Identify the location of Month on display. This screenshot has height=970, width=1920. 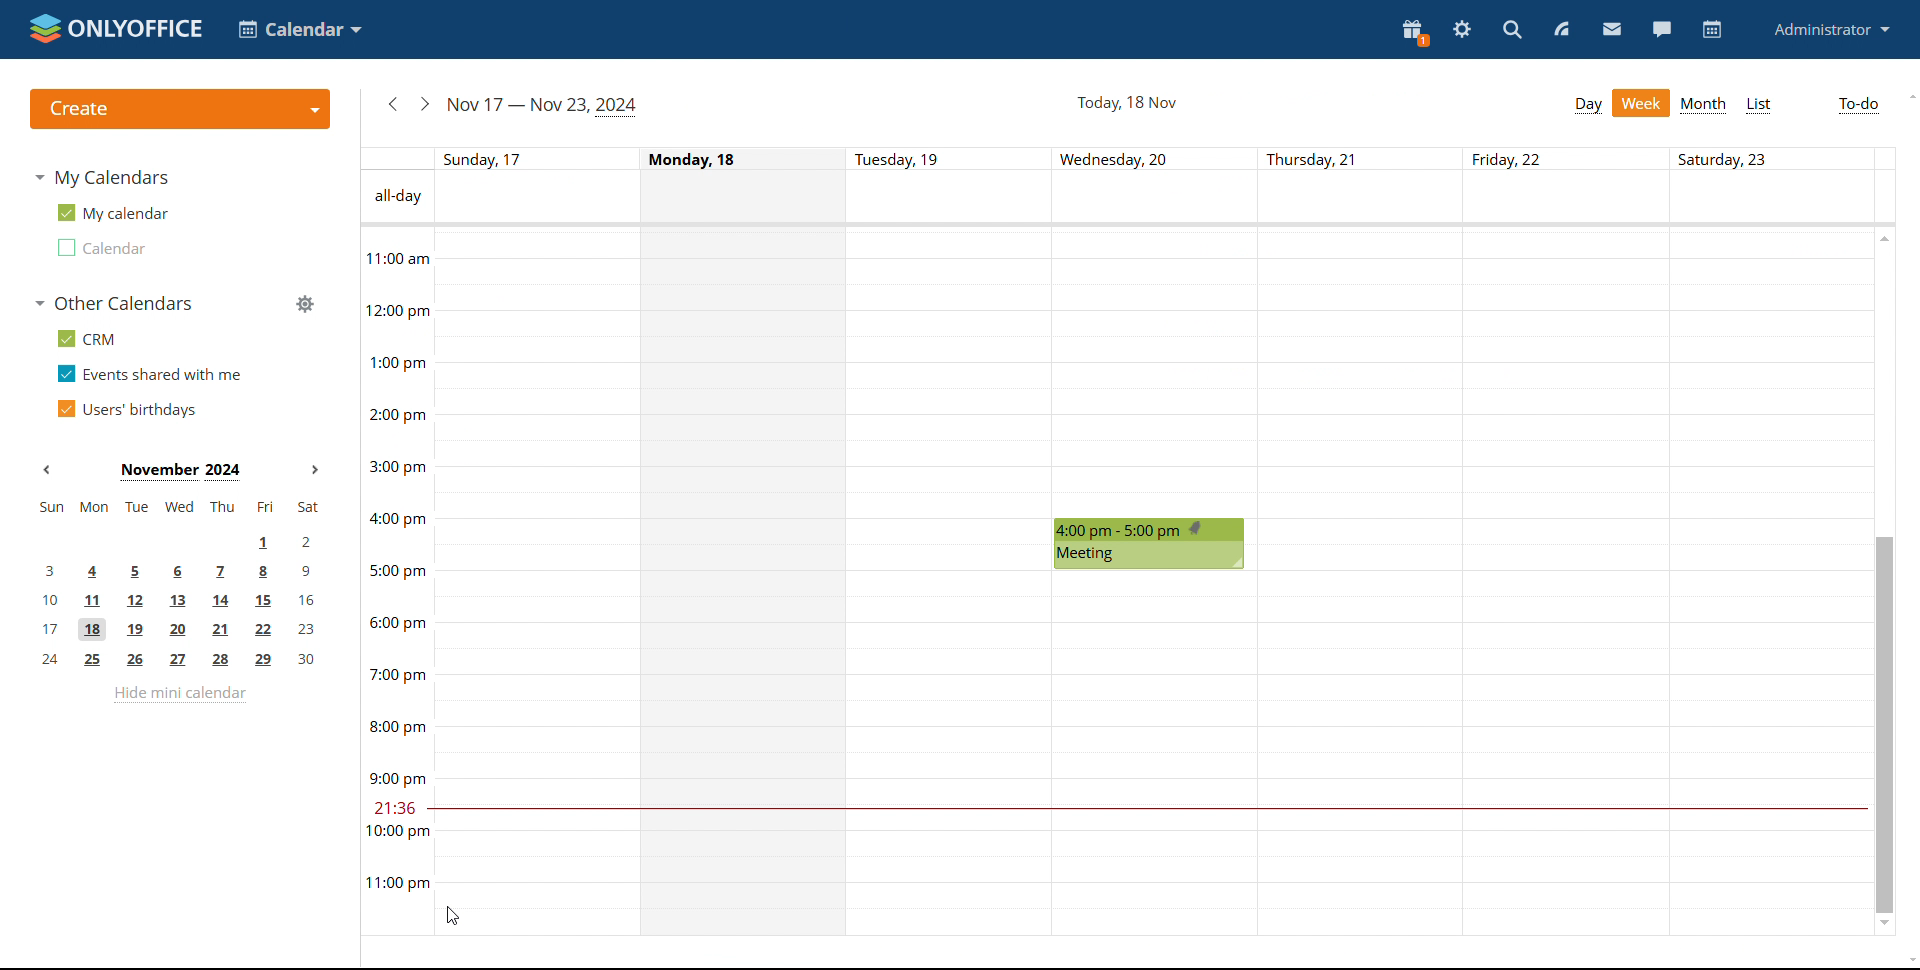
(181, 471).